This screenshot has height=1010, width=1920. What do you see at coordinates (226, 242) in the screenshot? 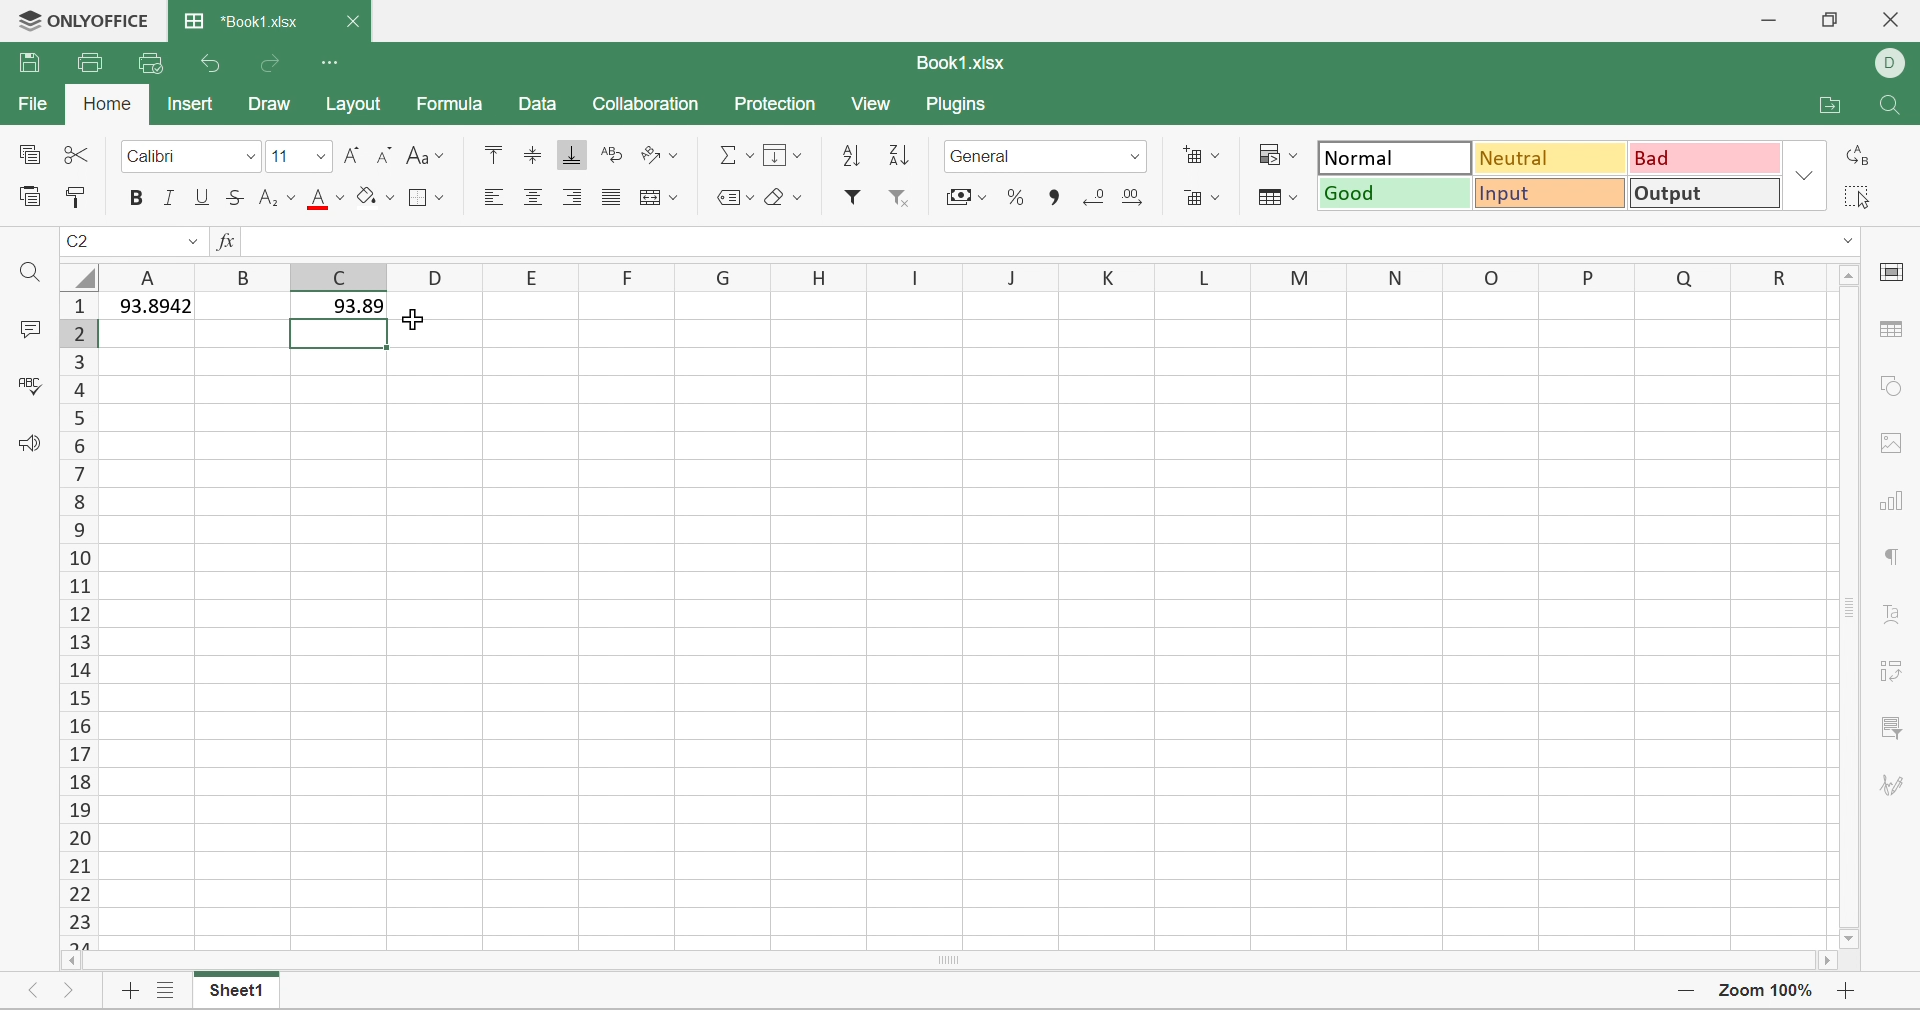
I see `fx` at bounding box center [226, 242].